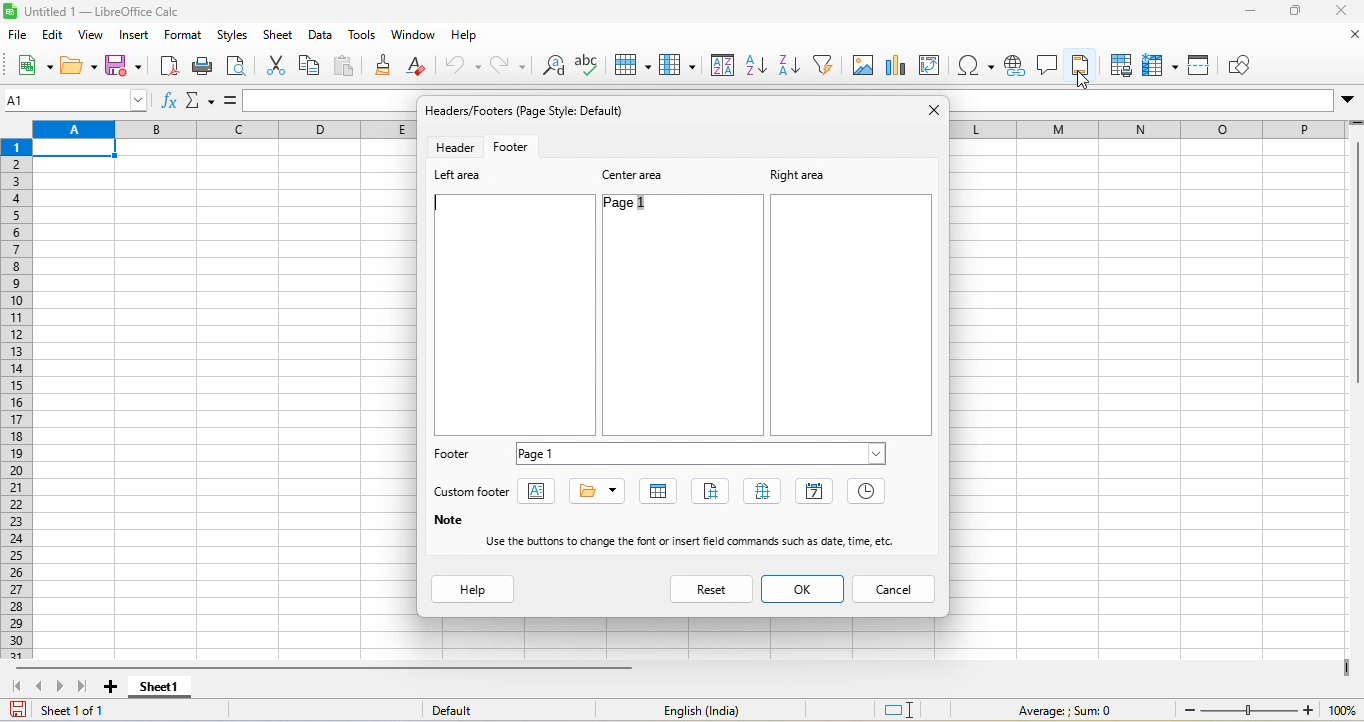  I want to click on sheet name, so click(660, 492).